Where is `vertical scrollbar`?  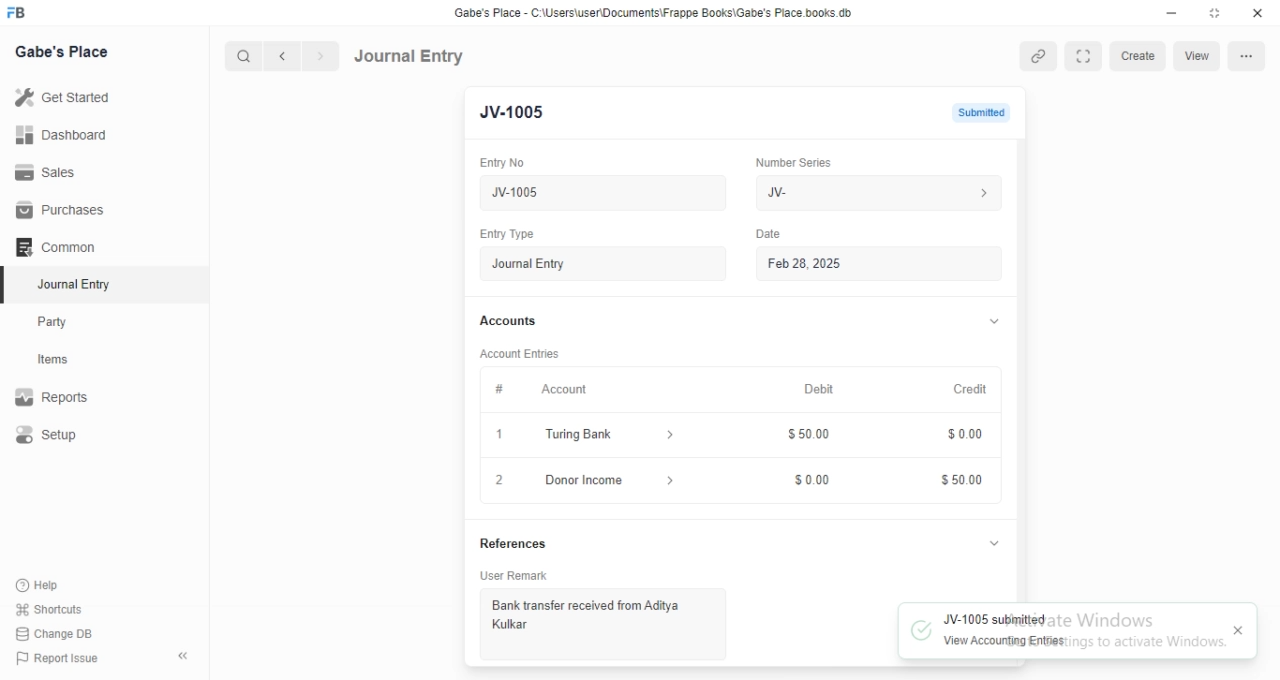
vertical scrollbar is located at coordinates (1022, 350).